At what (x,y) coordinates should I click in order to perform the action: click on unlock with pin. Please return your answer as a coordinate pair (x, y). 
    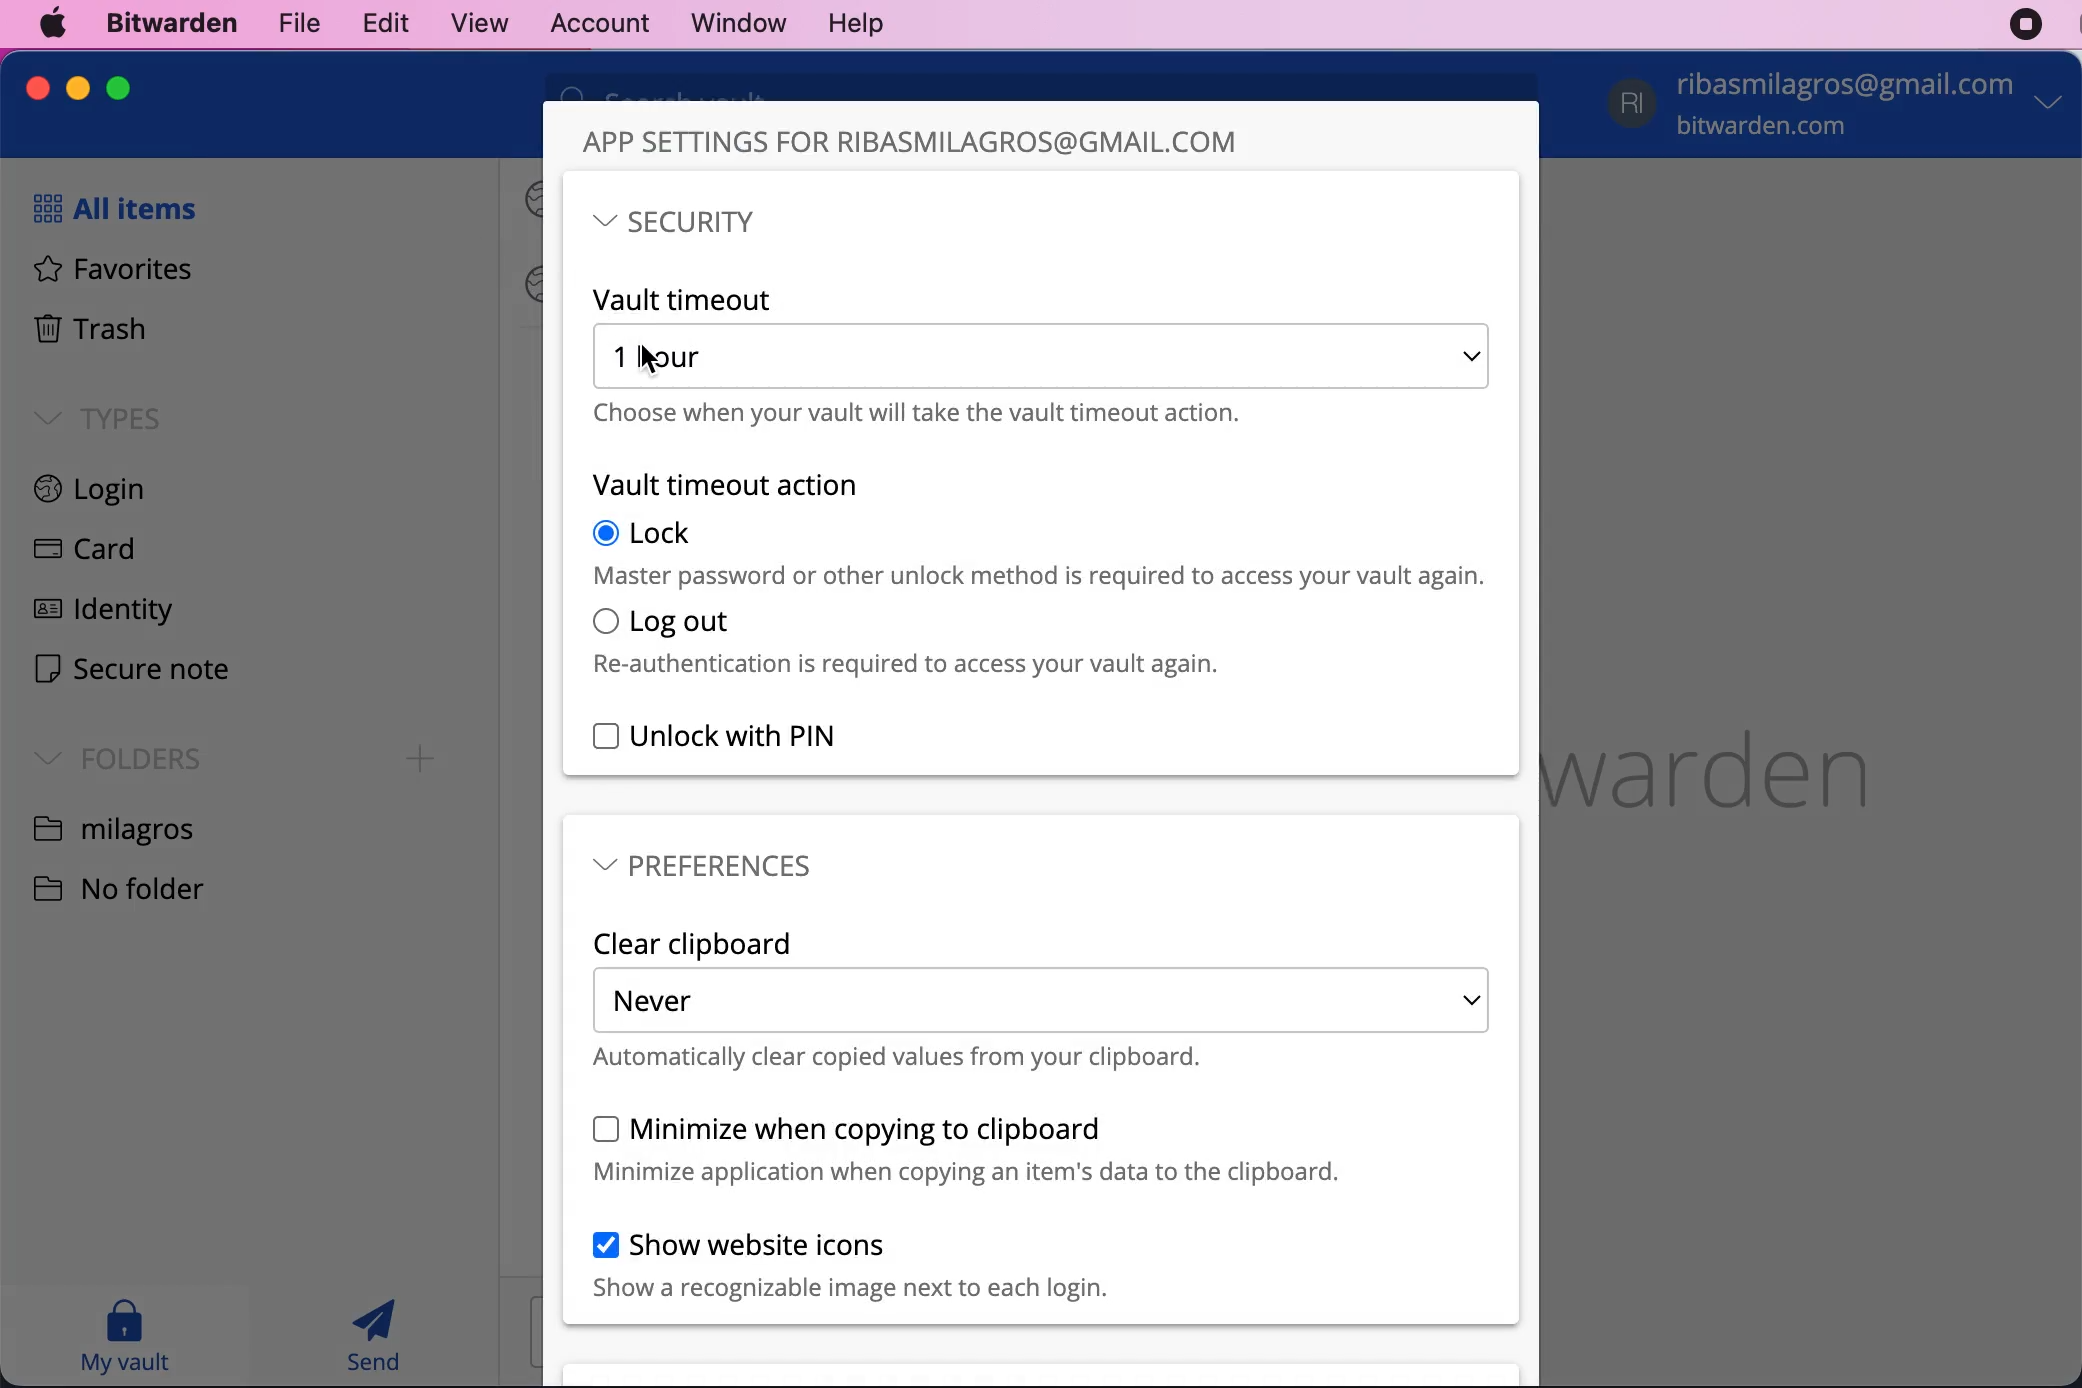
    Looking at the image, I should click on (718, 737).